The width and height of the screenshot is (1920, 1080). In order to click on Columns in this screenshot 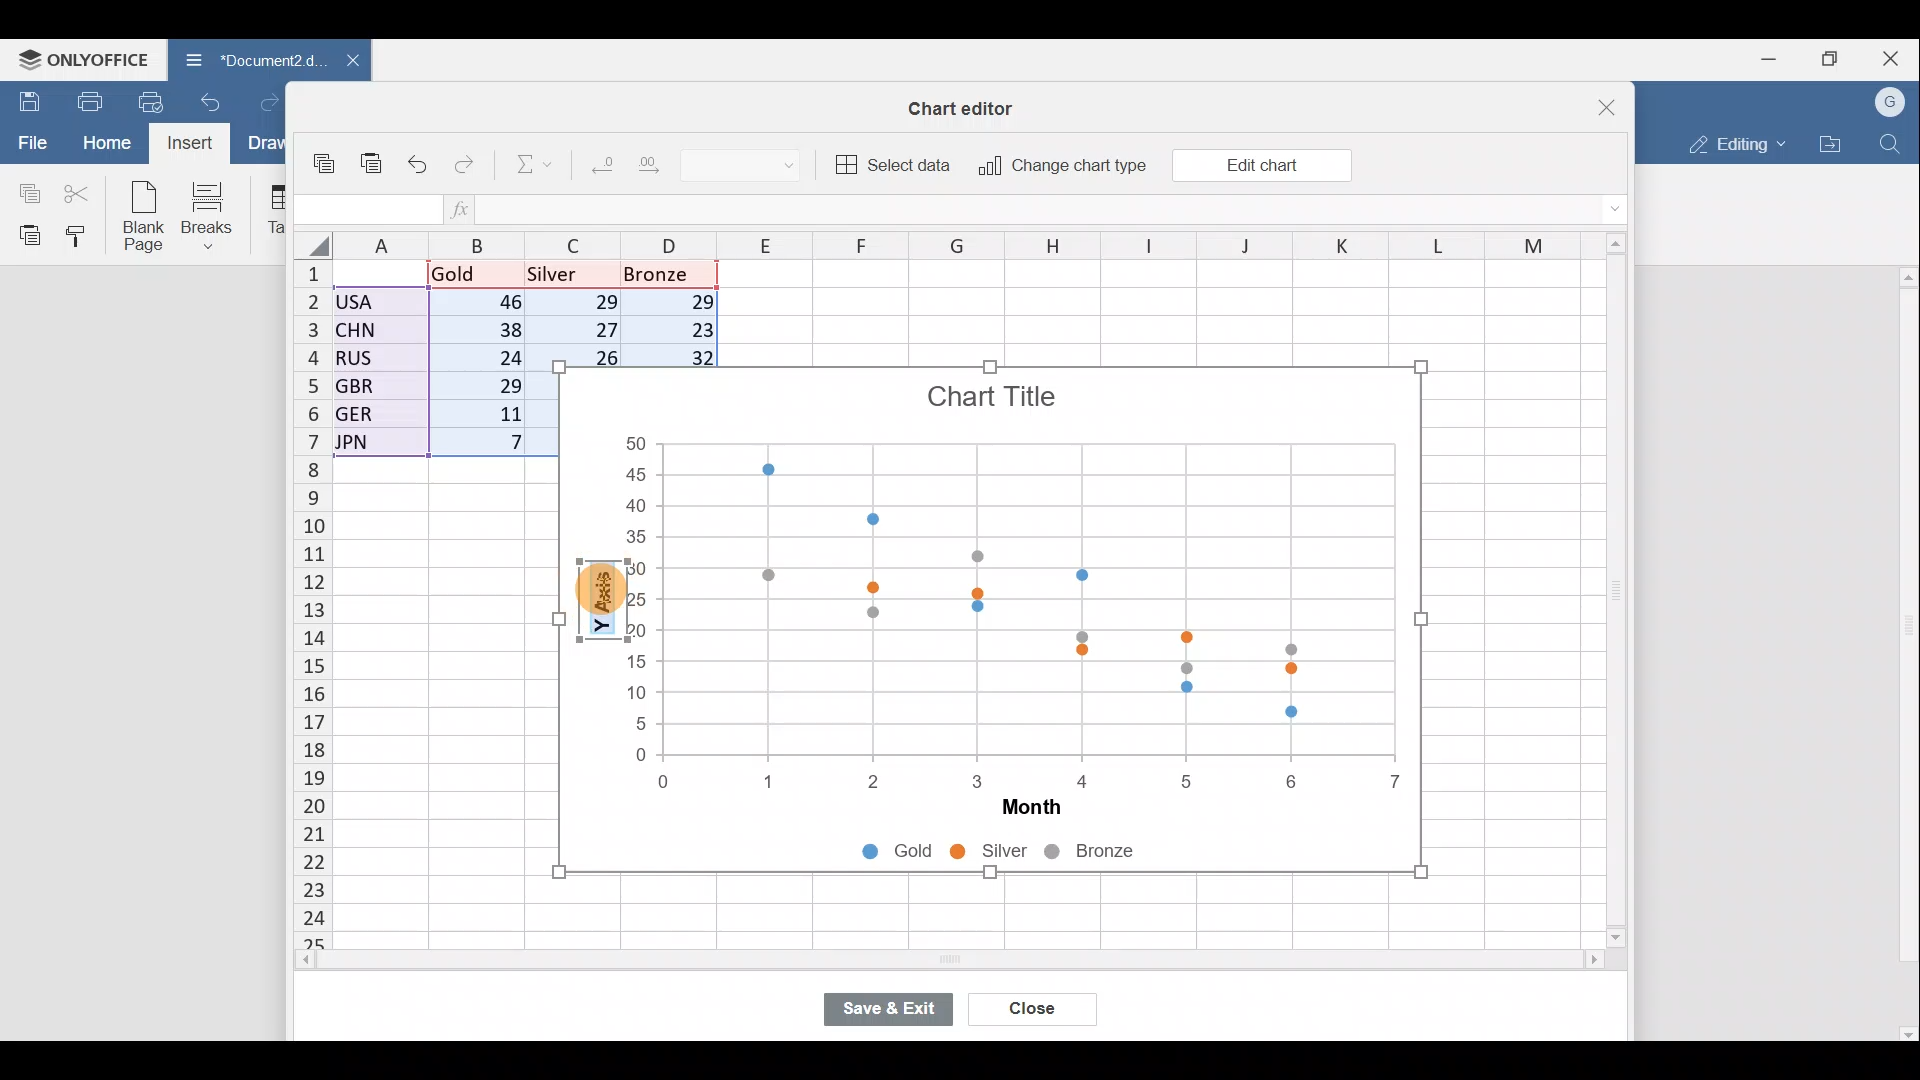, I will do `click(924, 245)`.